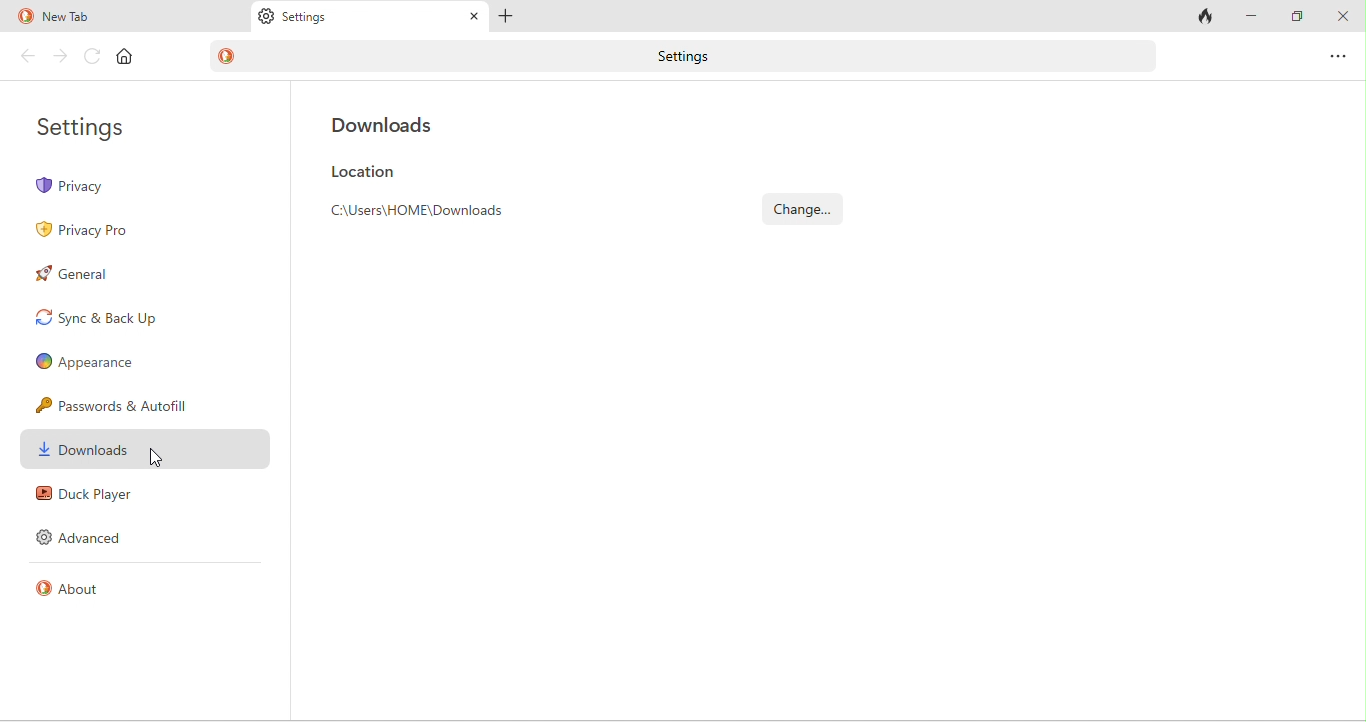 The image size is (1366, 722). I want to click on Settings tab, so click(366, 15).